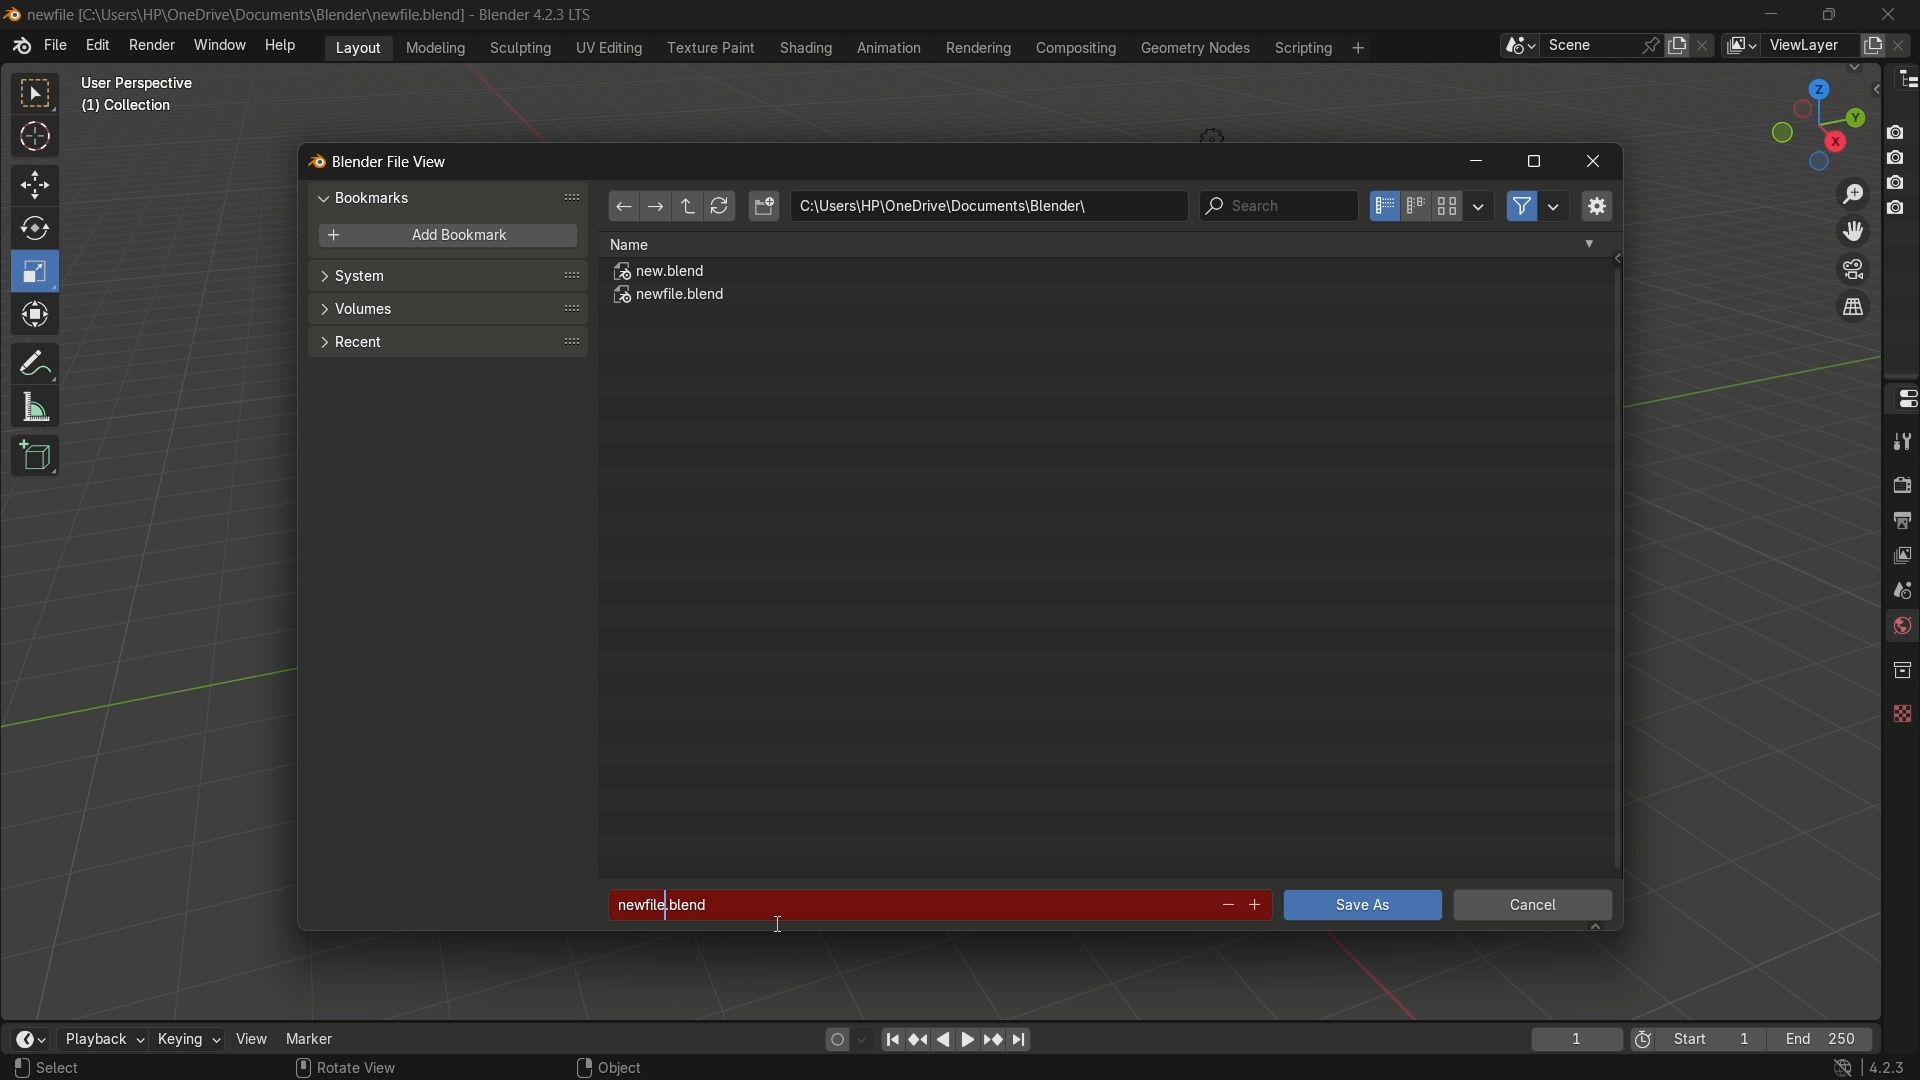 This screenshot has width=1920, height=1080. Describe the element at coordinates (981, 48) in the screenshot. I see `rendering menu` at that location.